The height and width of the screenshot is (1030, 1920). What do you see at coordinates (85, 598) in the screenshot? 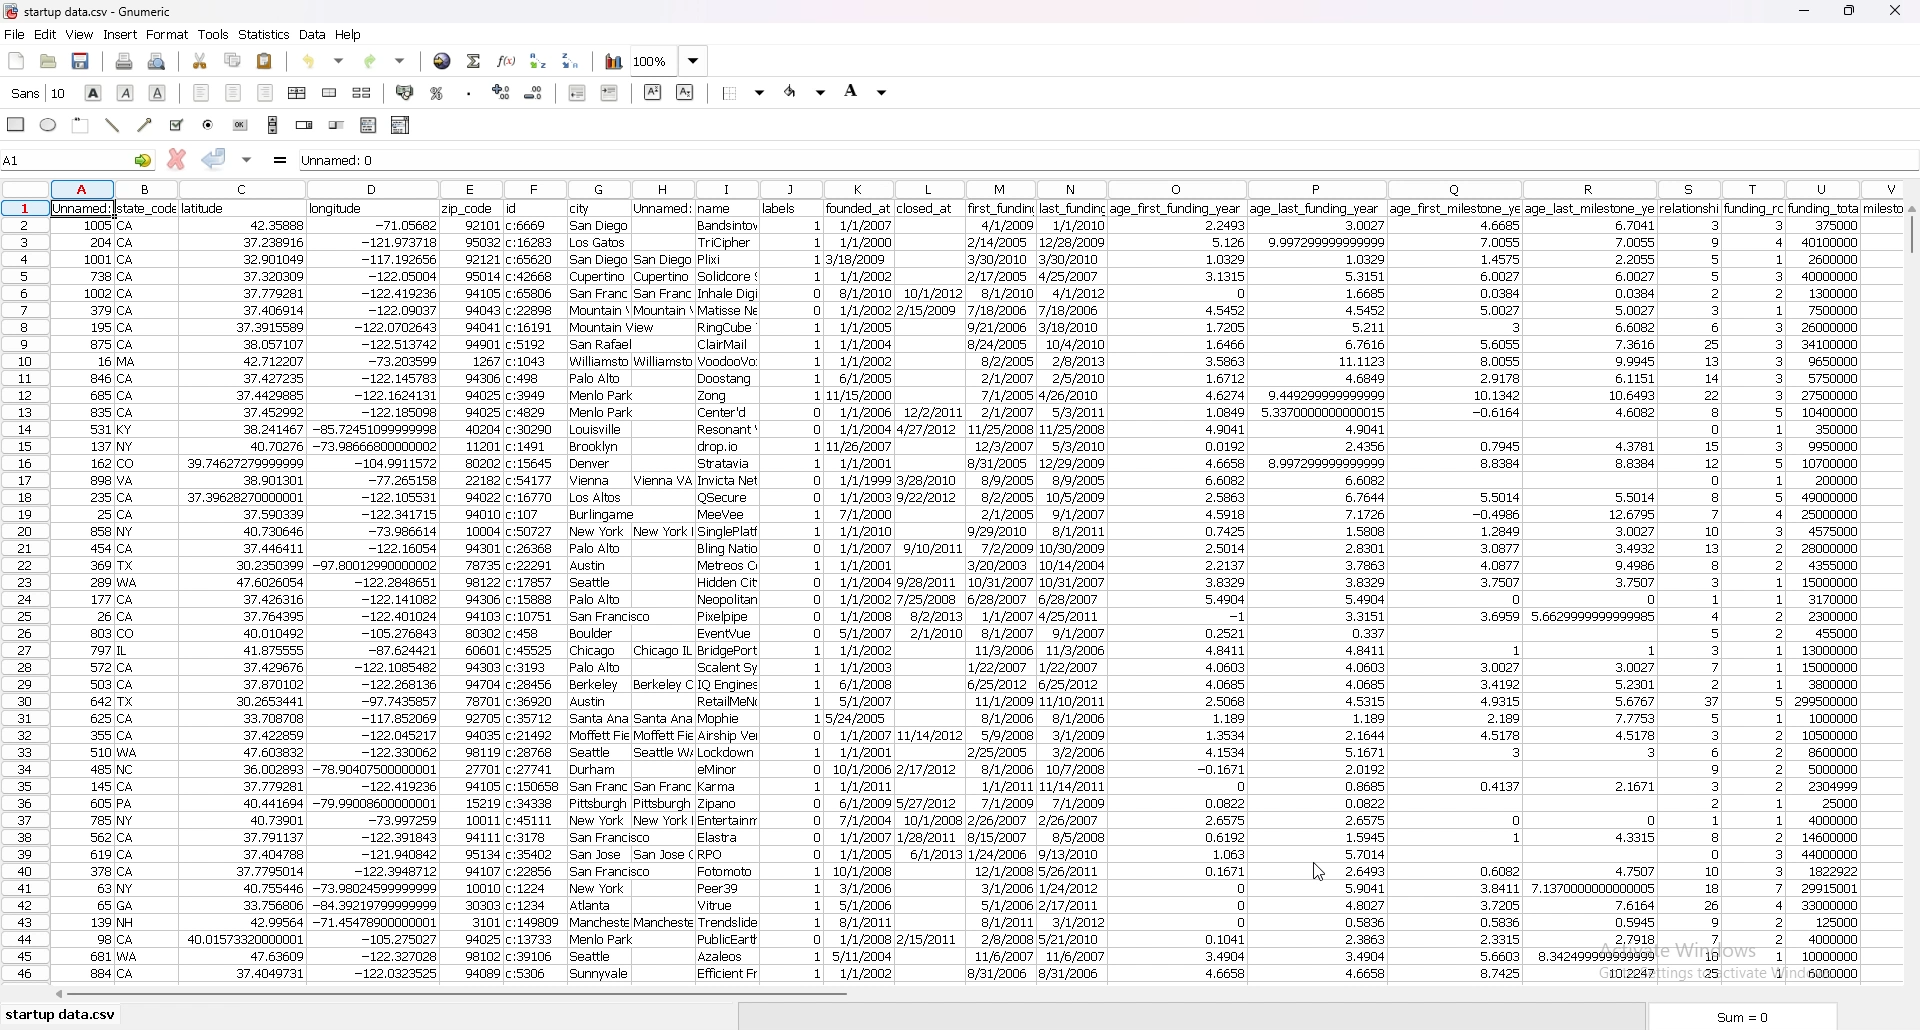
I see `data` at bounding box center [85, 598].